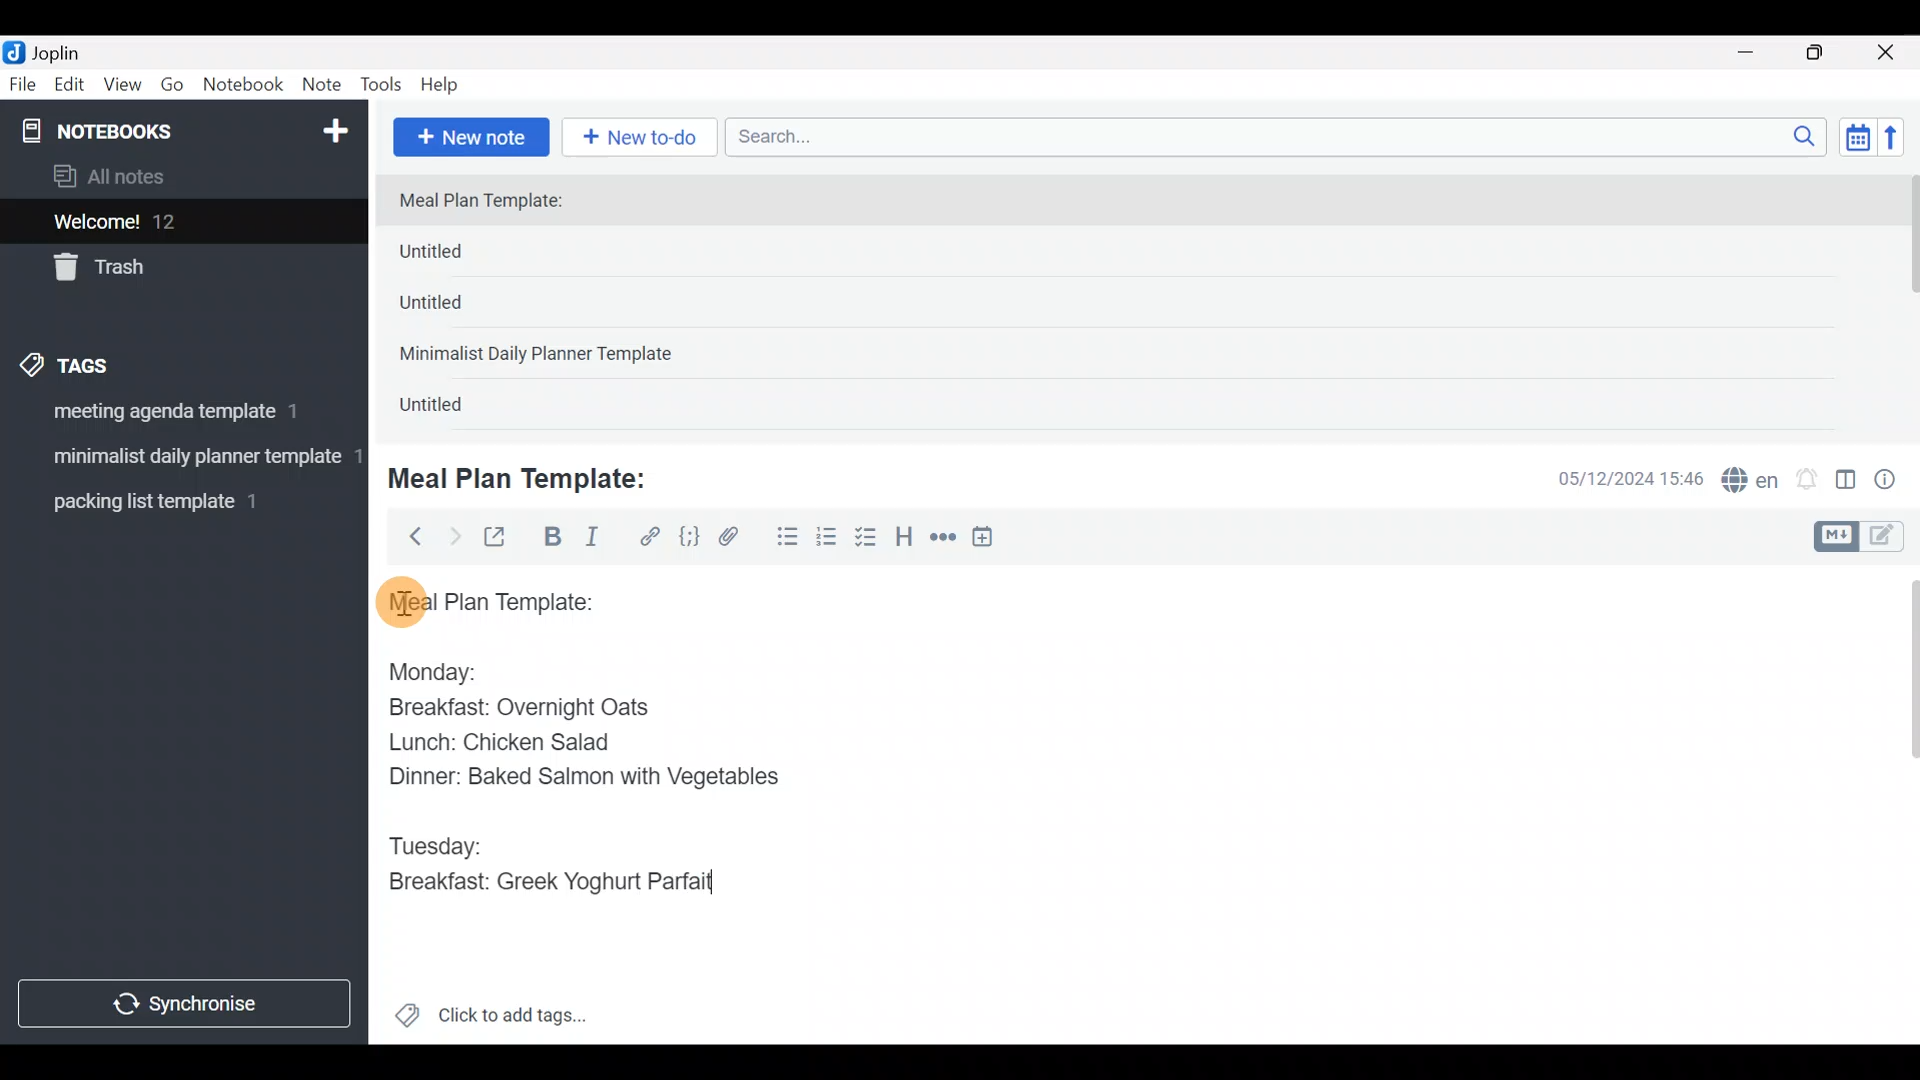 The width and height of the screenshot is (1920, 1080). Describe the element at coordinates (1894, 481) in the screenshot. I see `Note properties` at that location.